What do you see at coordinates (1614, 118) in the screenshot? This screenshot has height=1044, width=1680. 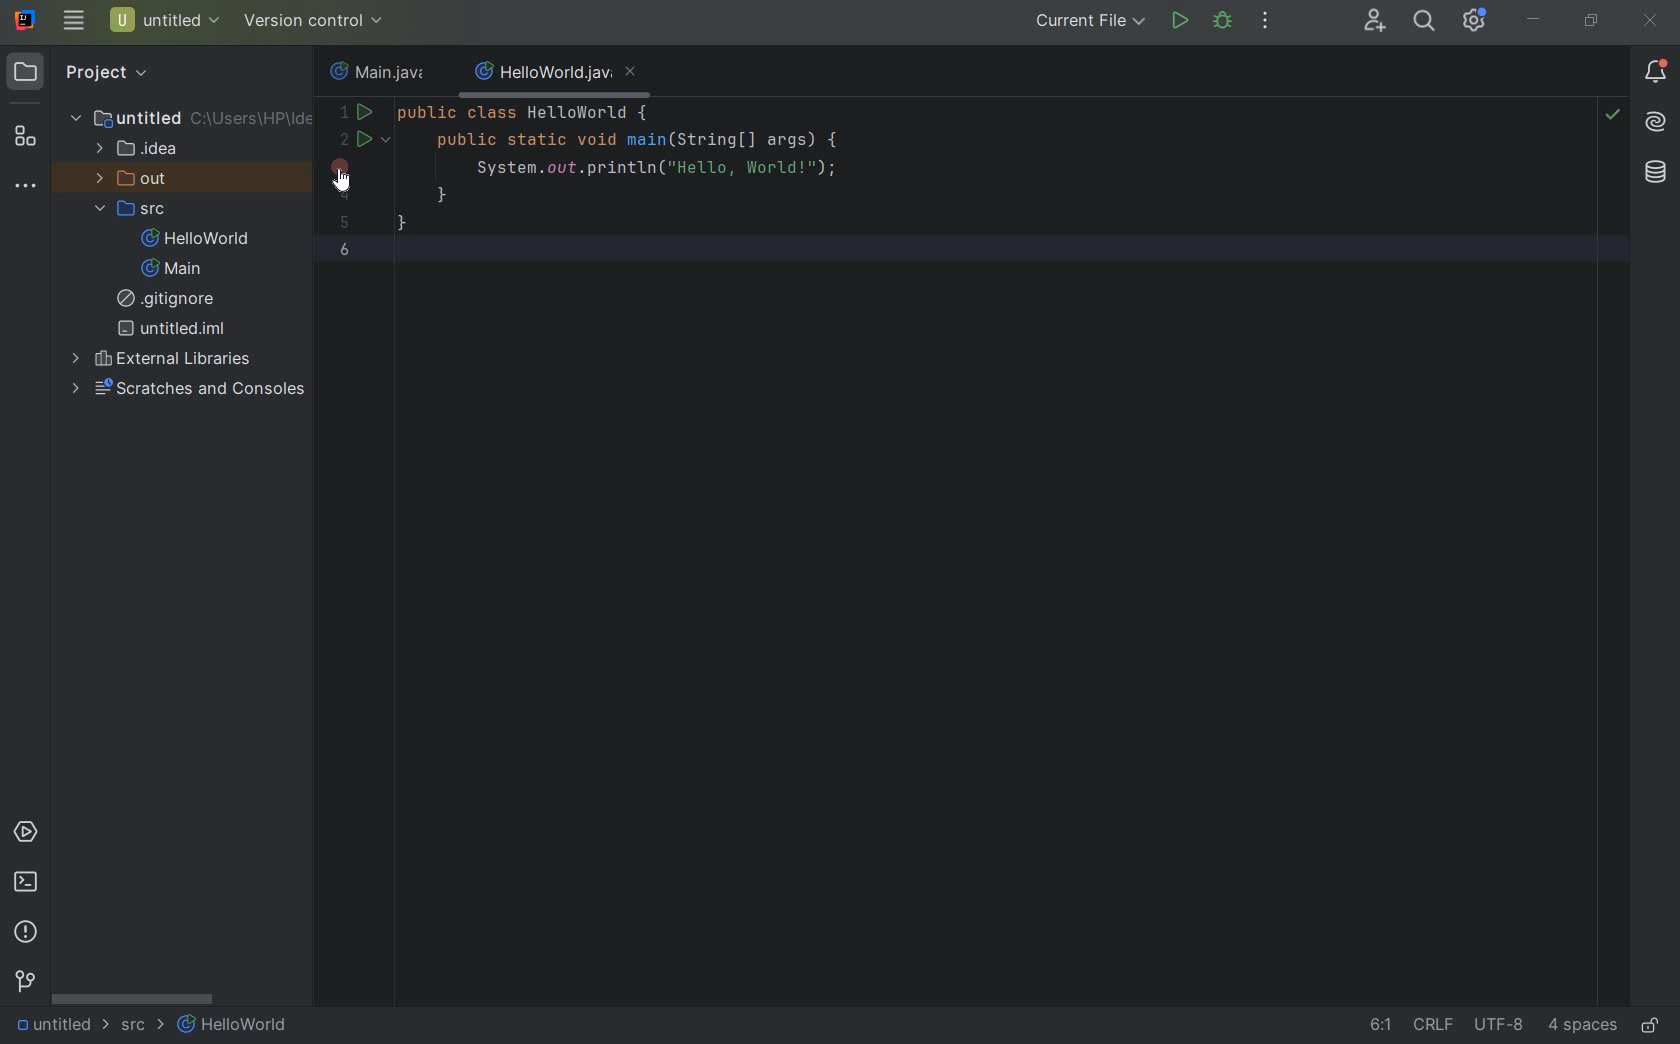 I see `highlight all problems` at bounding box center [1614, 118].